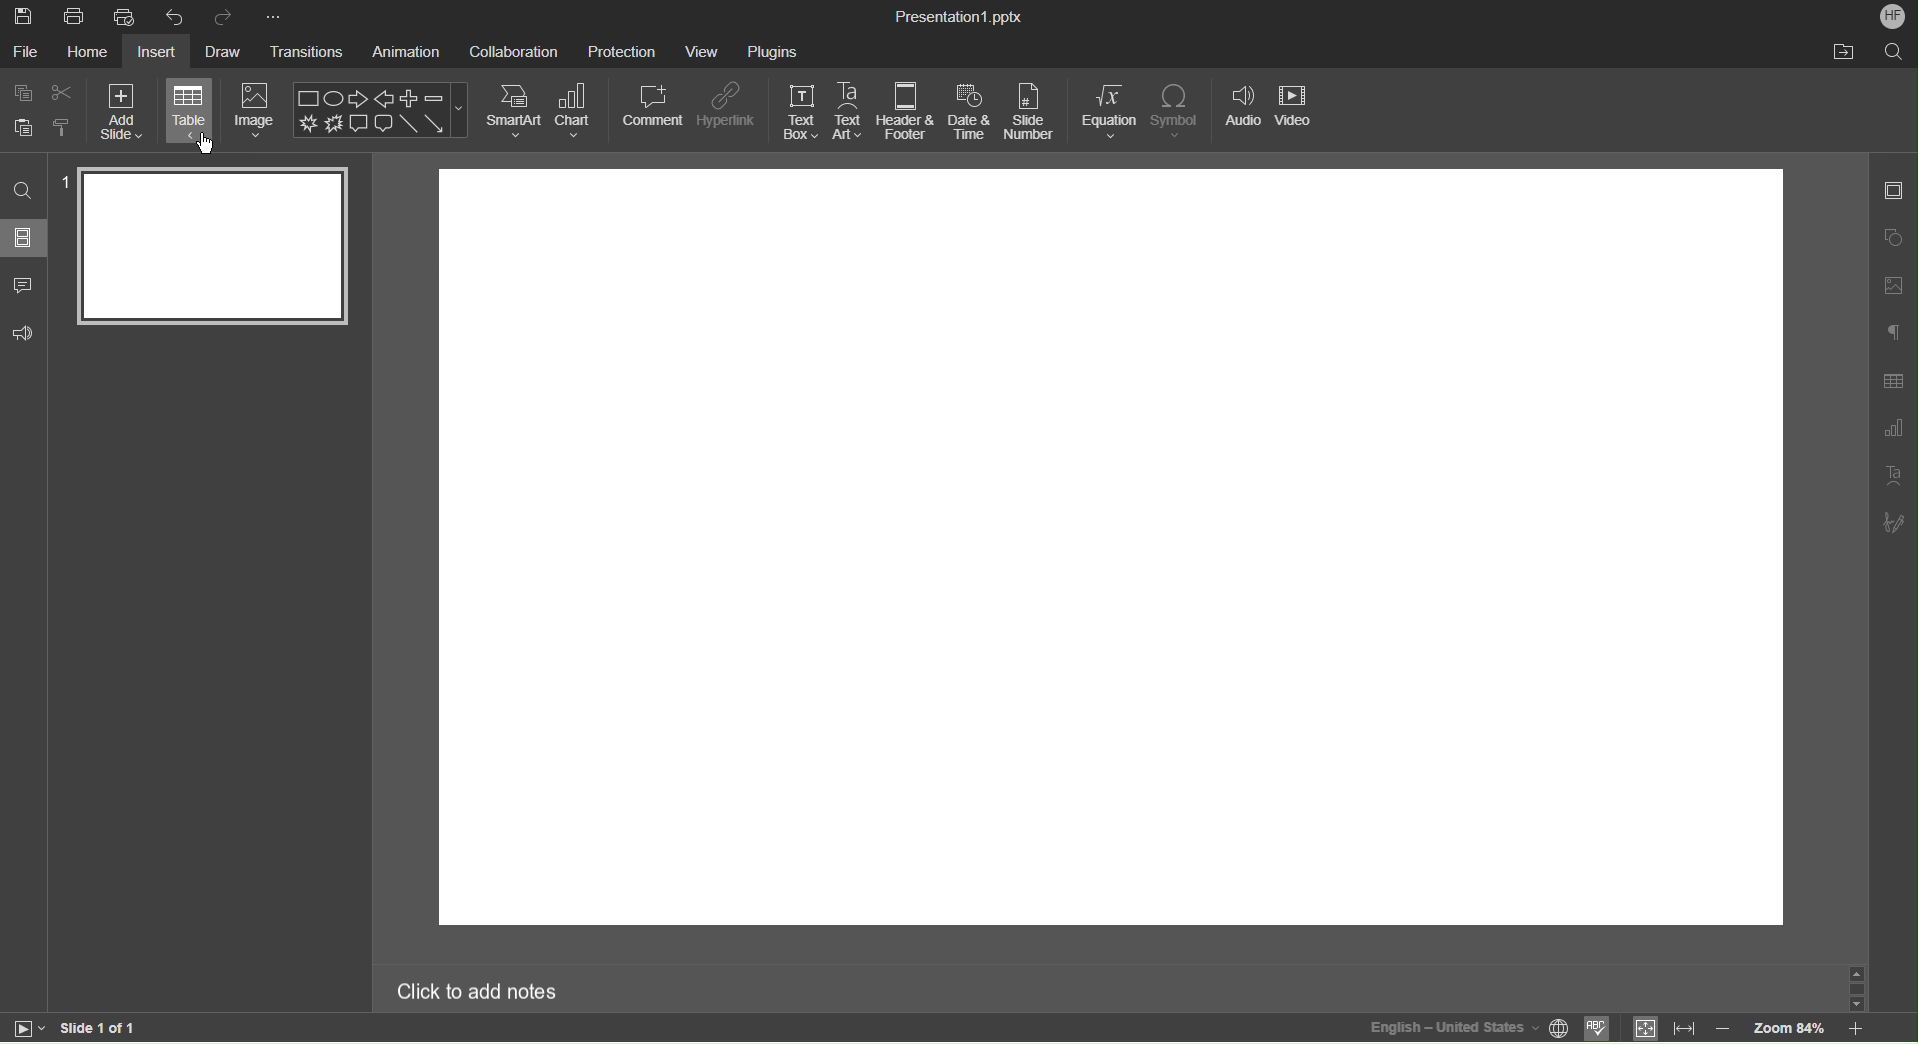 The width and height of the screenshot is (1918, 1044). I want to click on Account, so click(1894, 17).